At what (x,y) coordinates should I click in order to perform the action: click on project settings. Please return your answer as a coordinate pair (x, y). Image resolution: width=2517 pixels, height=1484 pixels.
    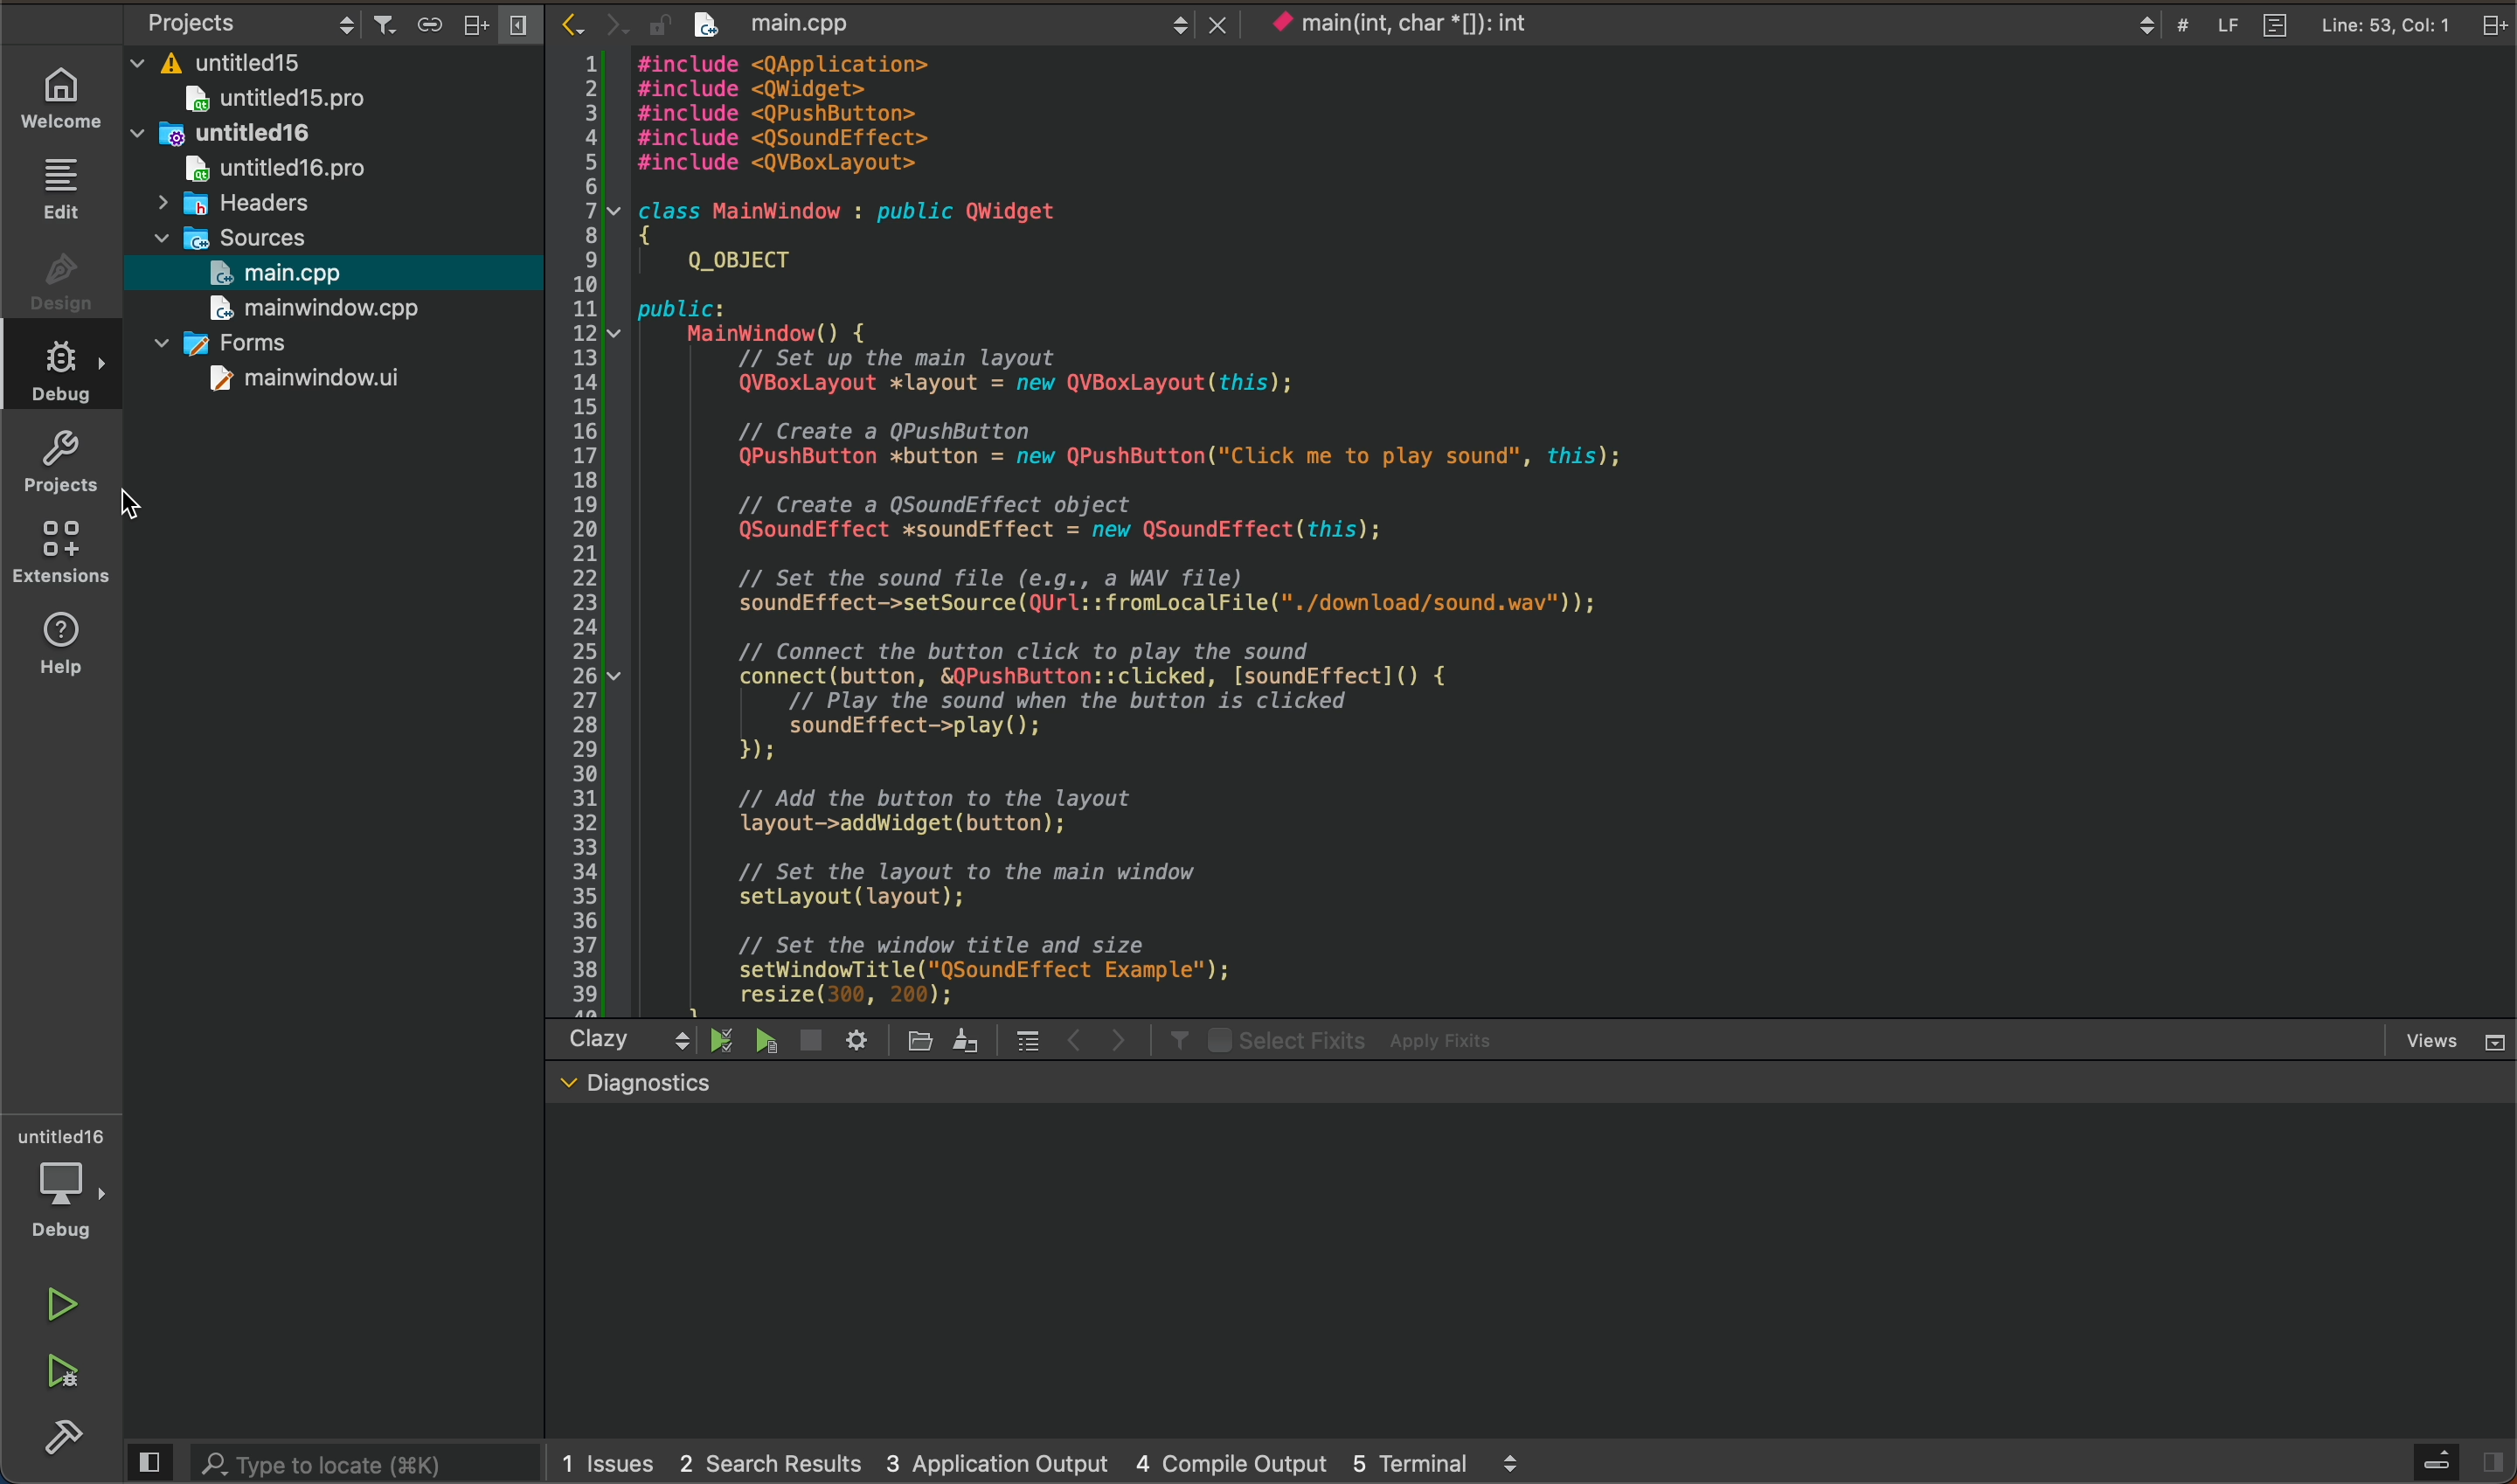
    Looking at the image, I should click on (444, 22).